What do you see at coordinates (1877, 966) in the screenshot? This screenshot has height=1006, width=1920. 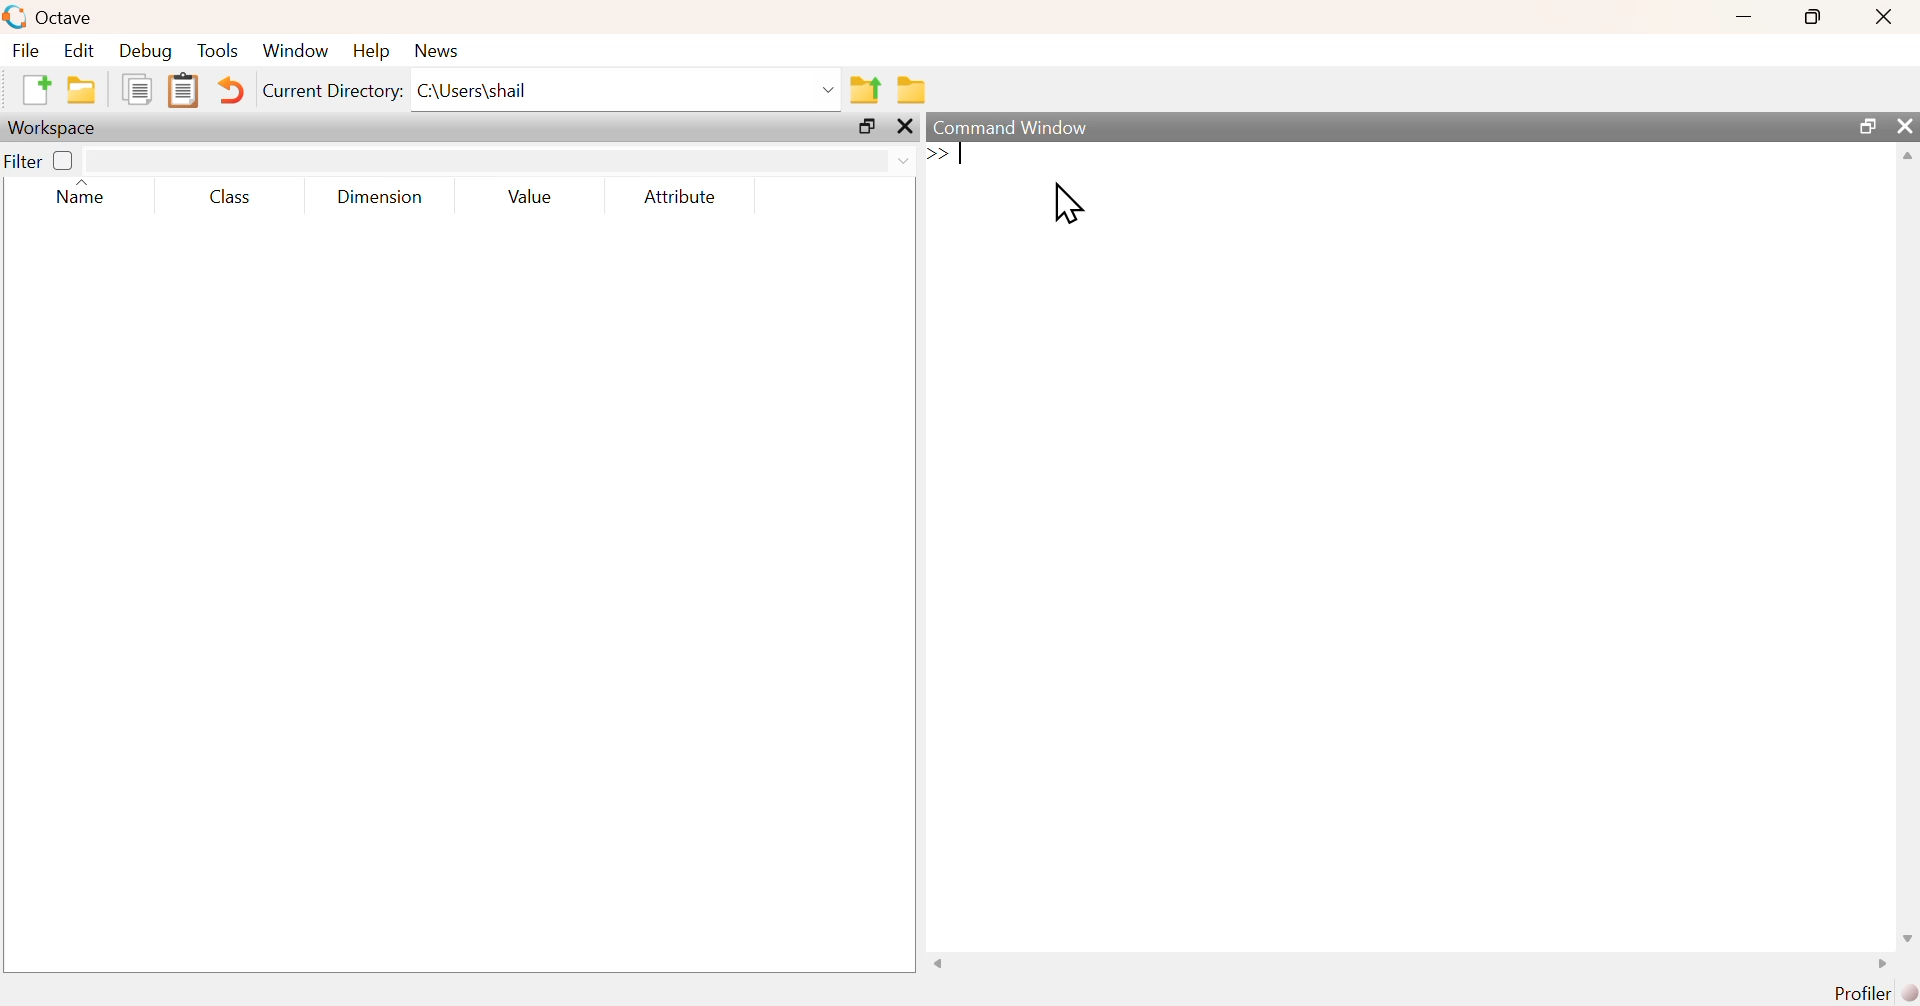 I see `Scroll right` at bounding box center [1877, 966].